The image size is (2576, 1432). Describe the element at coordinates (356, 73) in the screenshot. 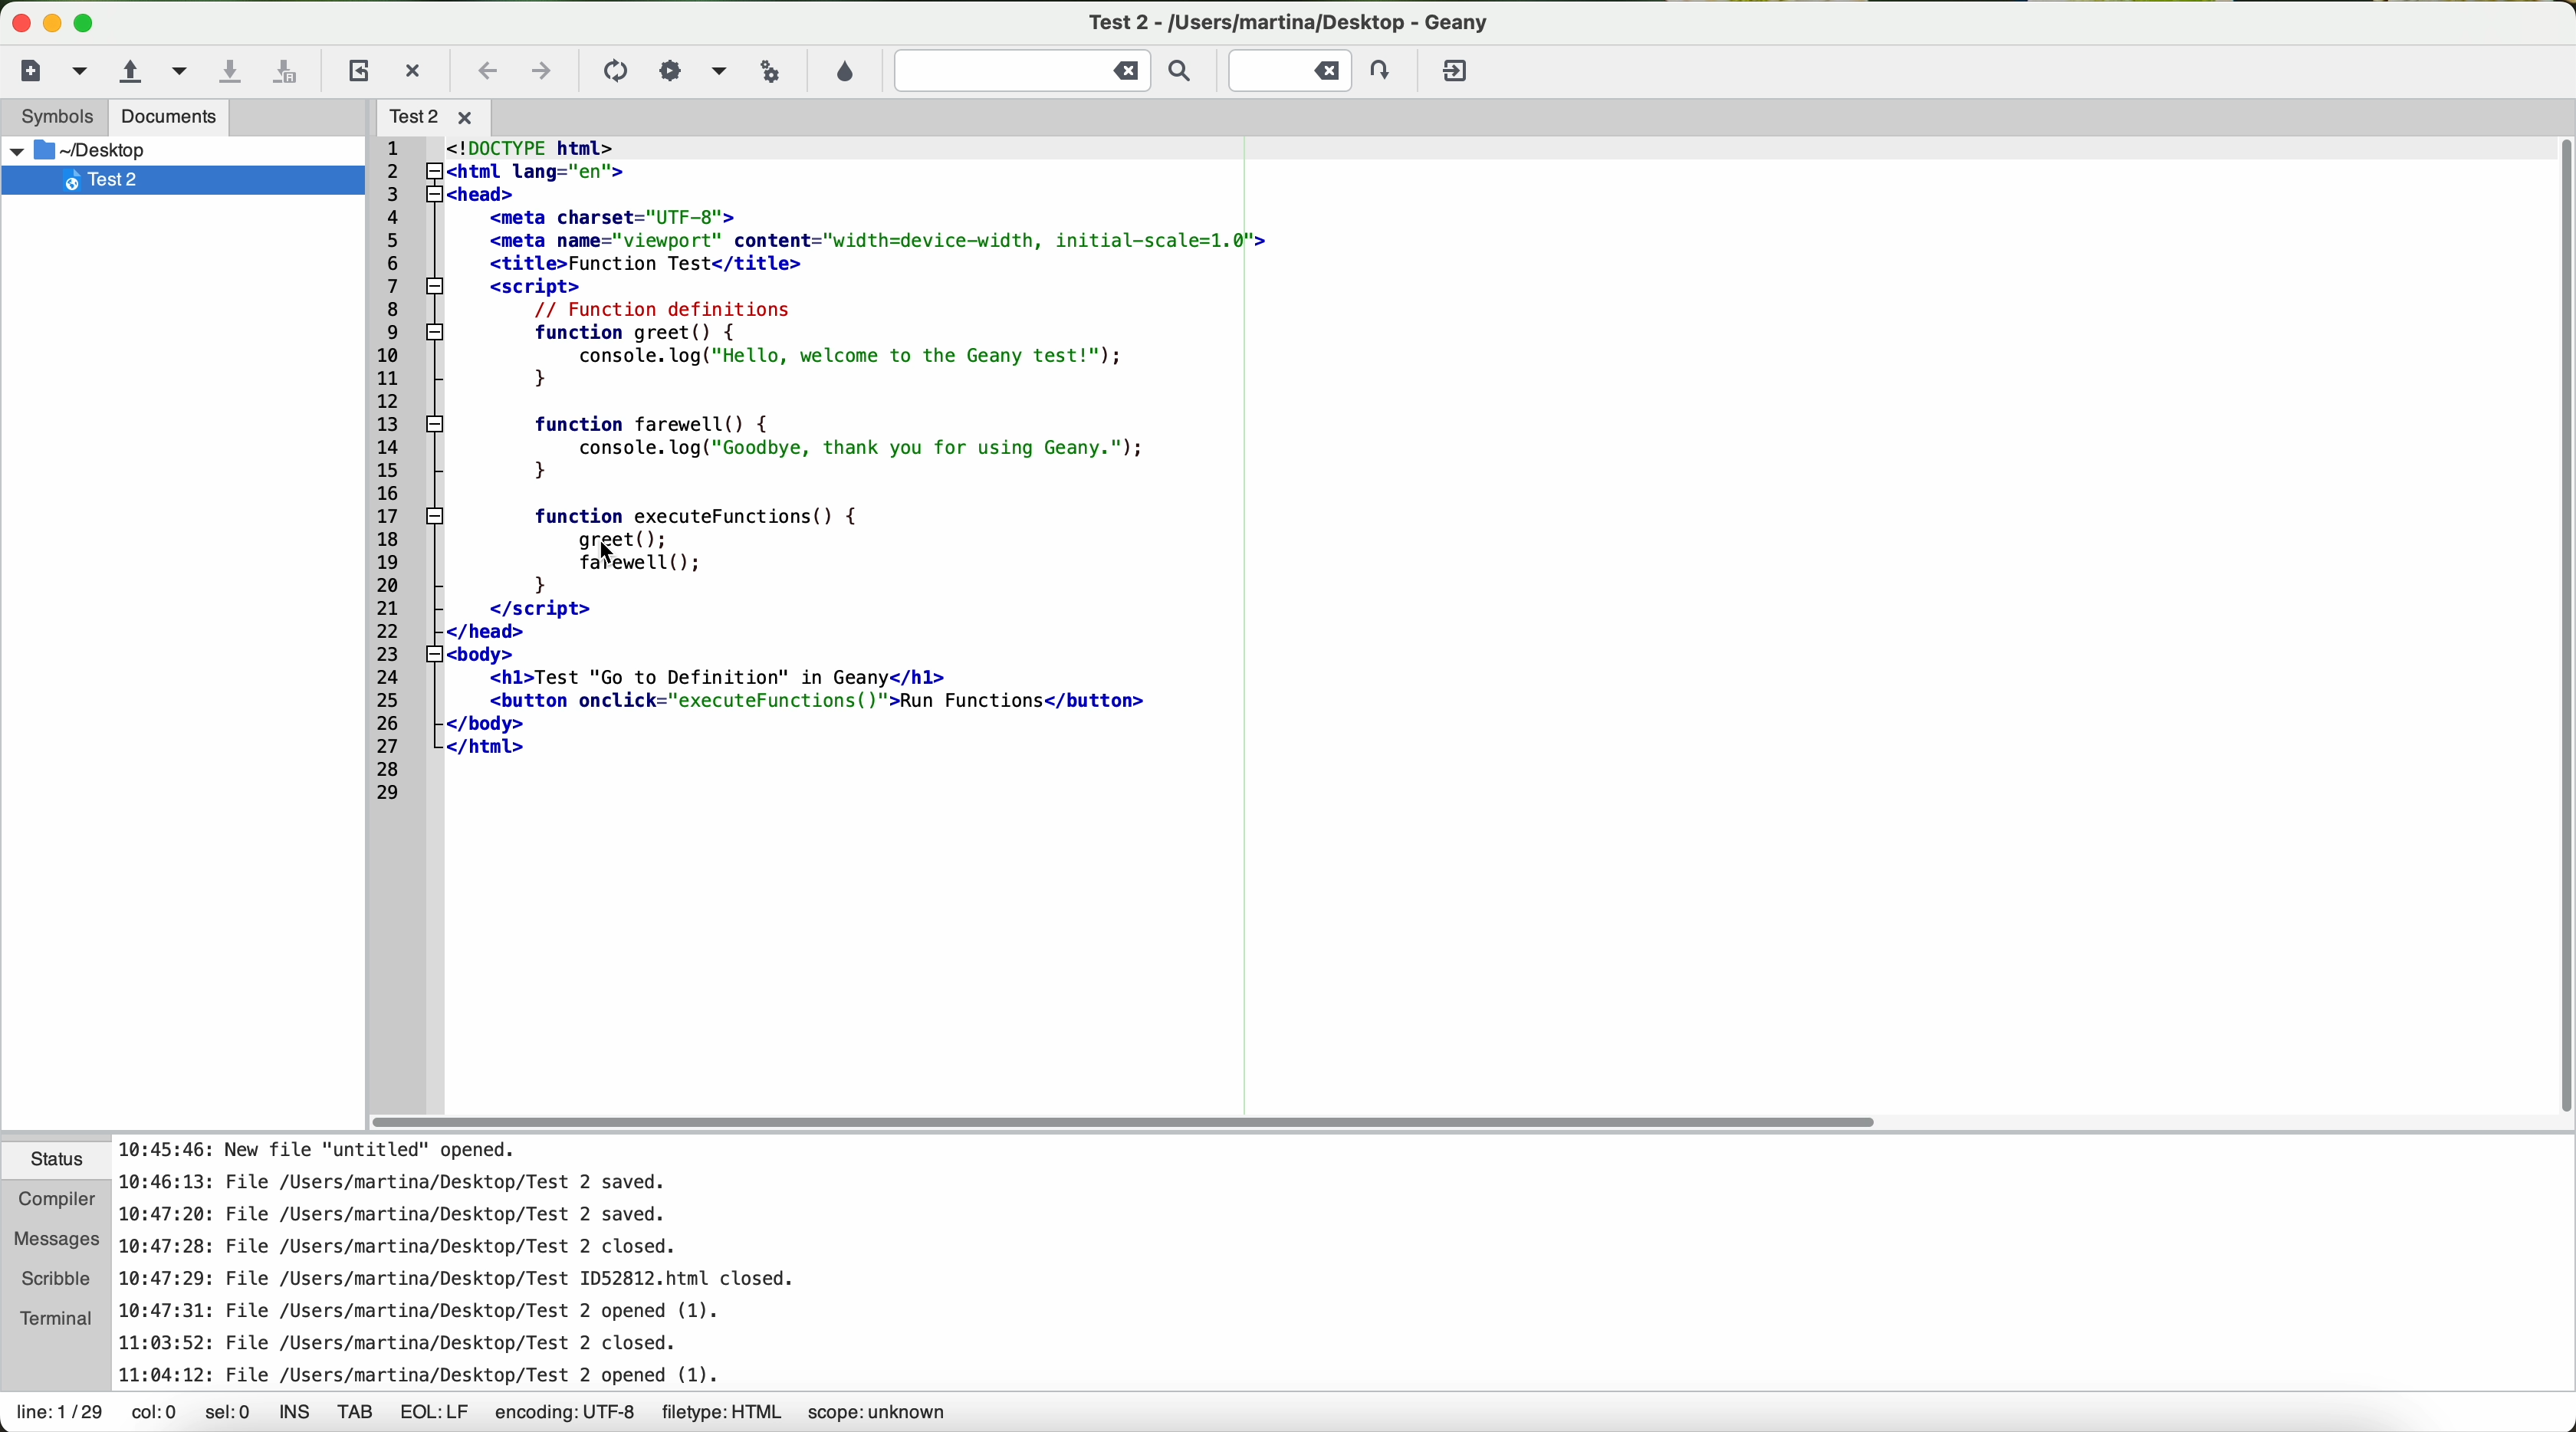

I see `reload the current file from diskl` at that location.